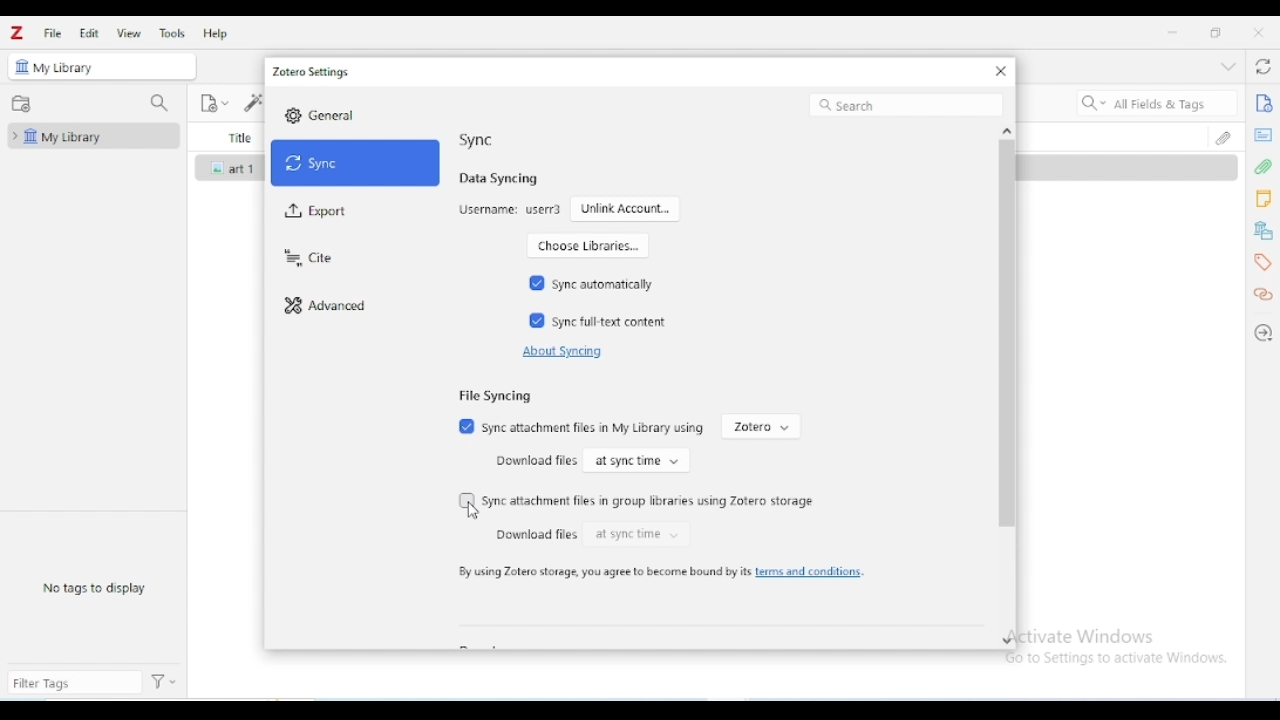  Describe the element at coordinates (538, 282) in the screenshot. I see `Checked box` at that location.